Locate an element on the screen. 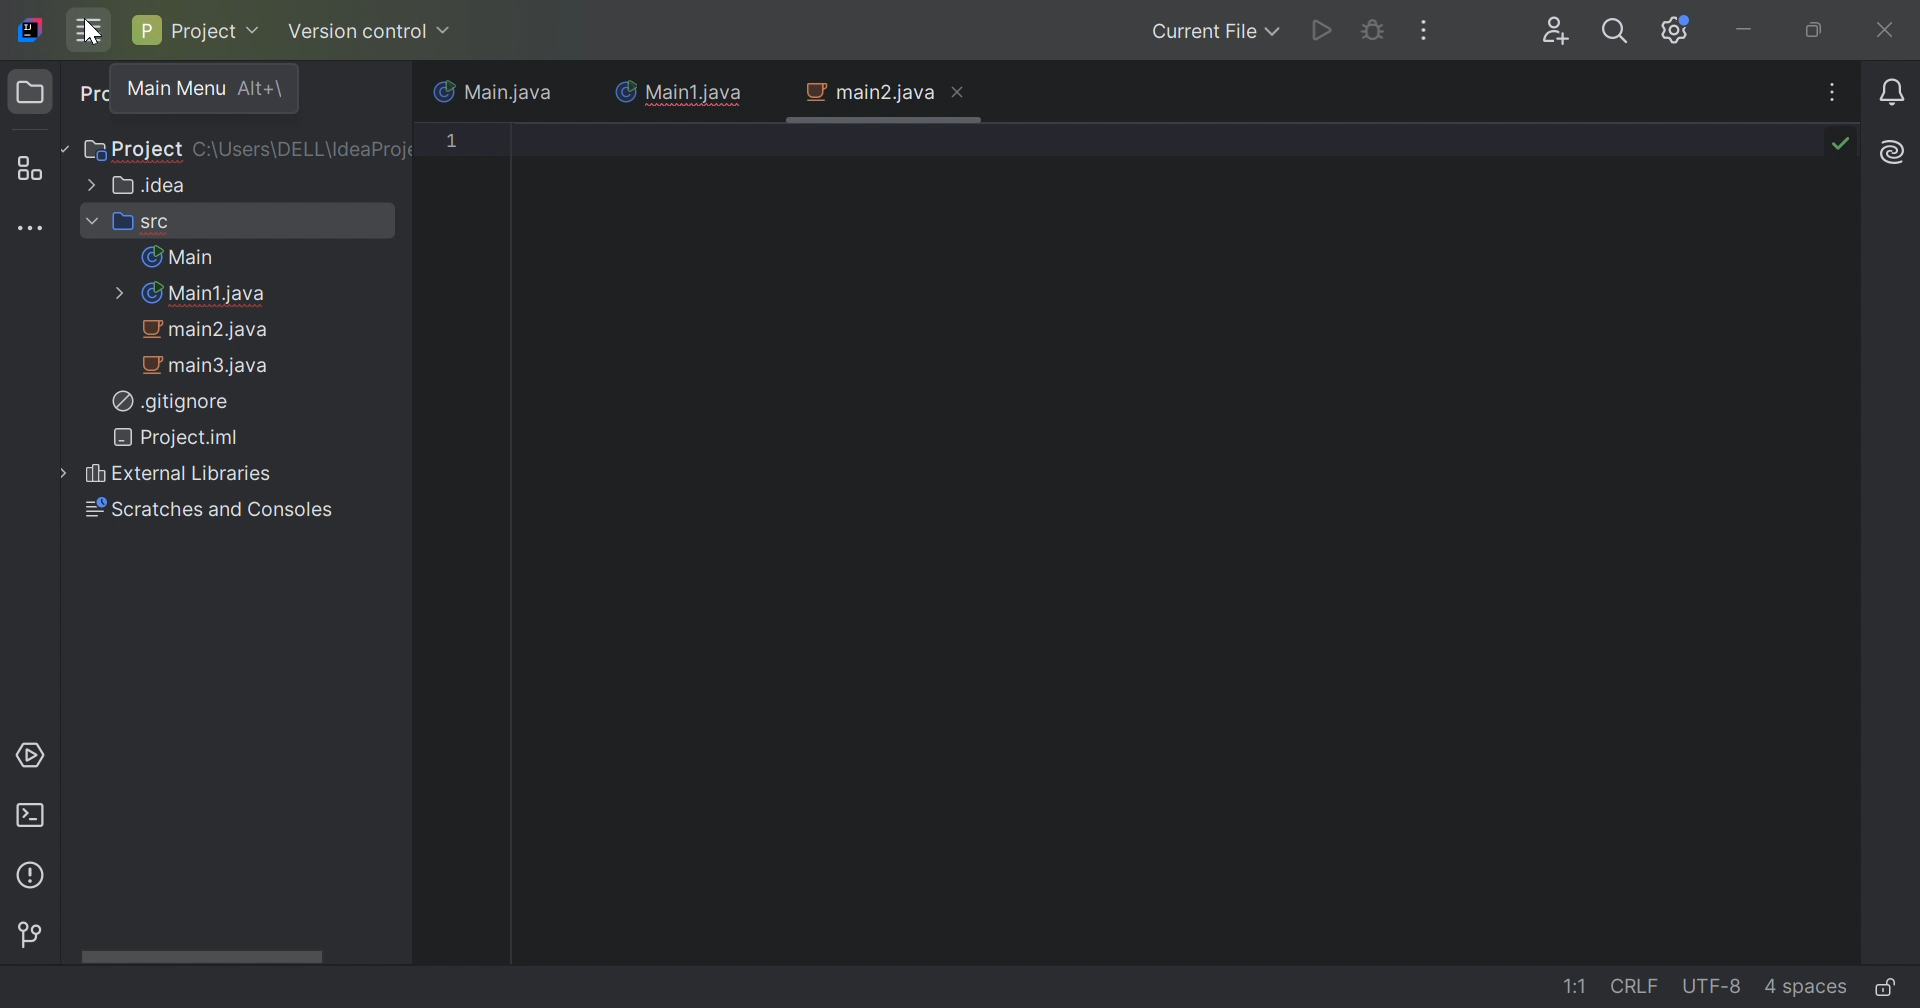 The image size is (1920, 1008). Version control is located at coordinates (369, 32).